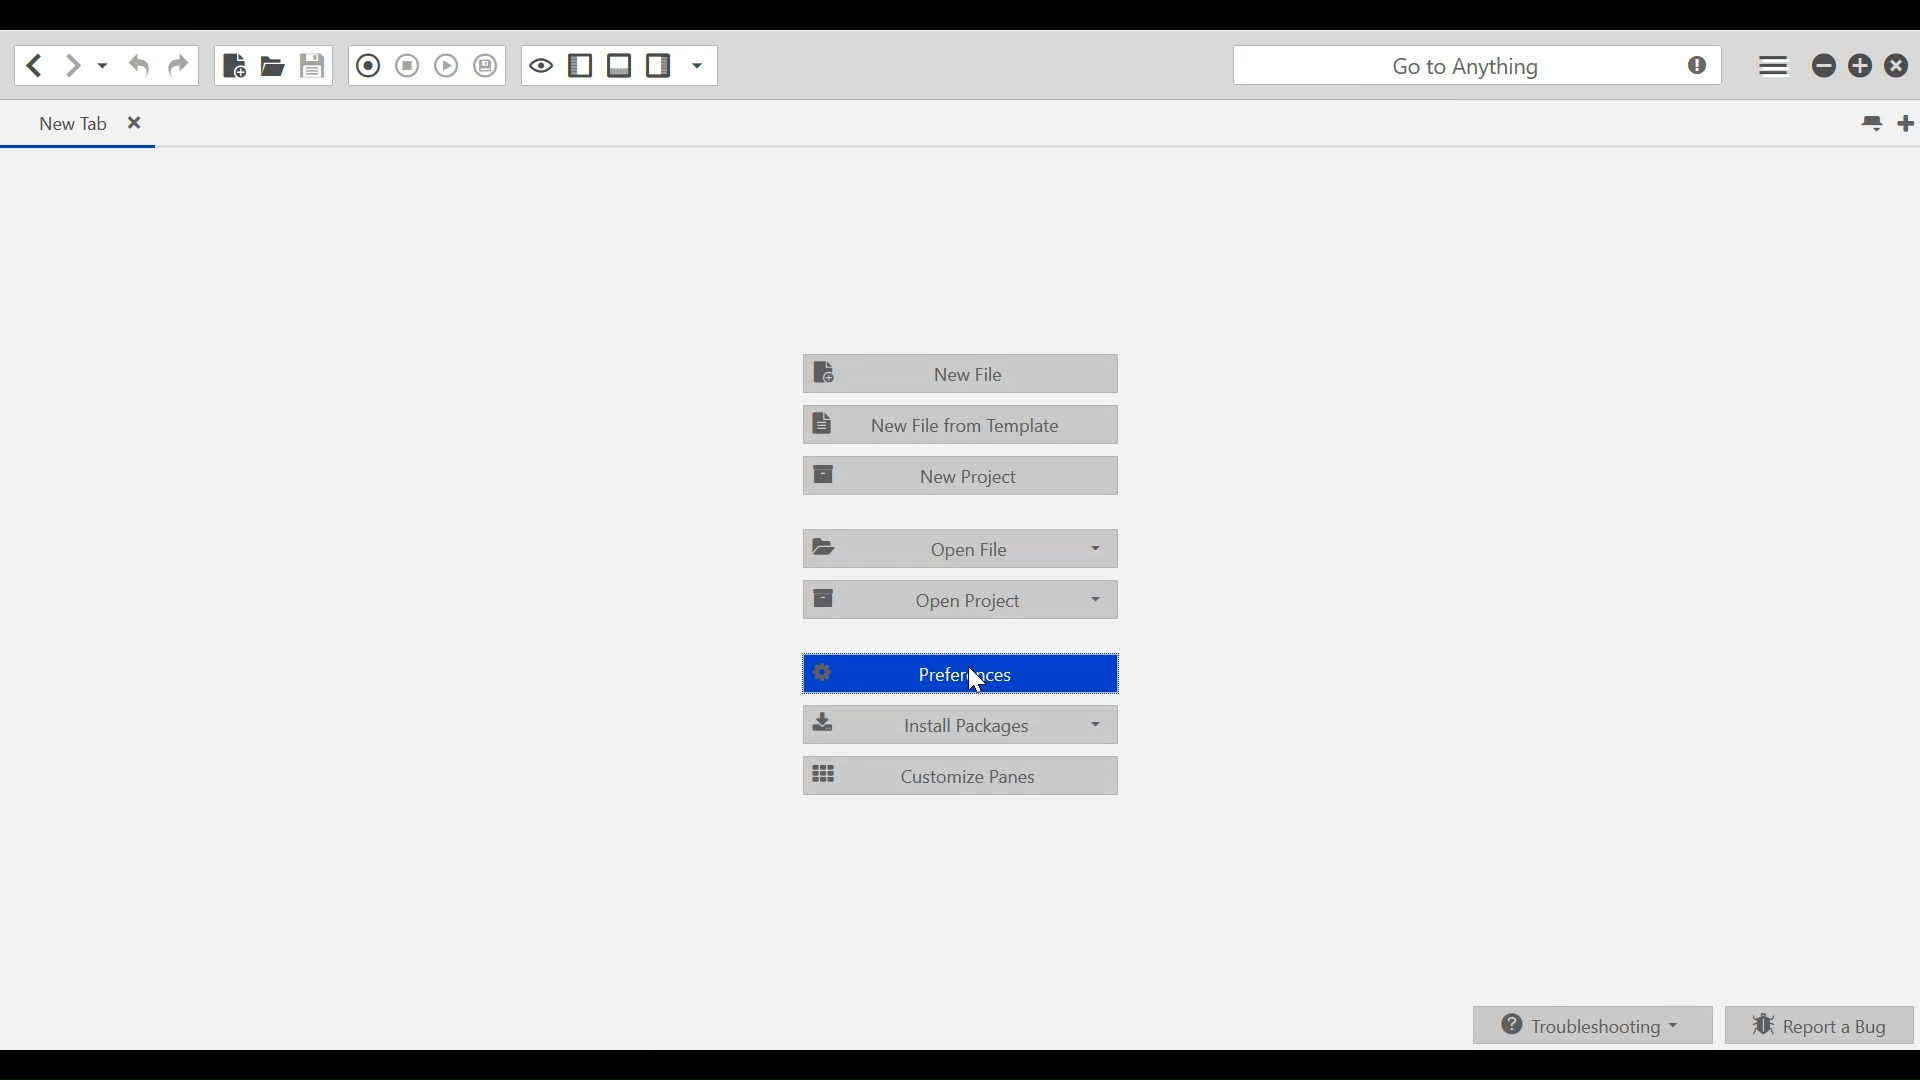 The width and height of the screenshot is (1920, 1080). I want to click on Show/Hide Right Pane, so click(657, 66).